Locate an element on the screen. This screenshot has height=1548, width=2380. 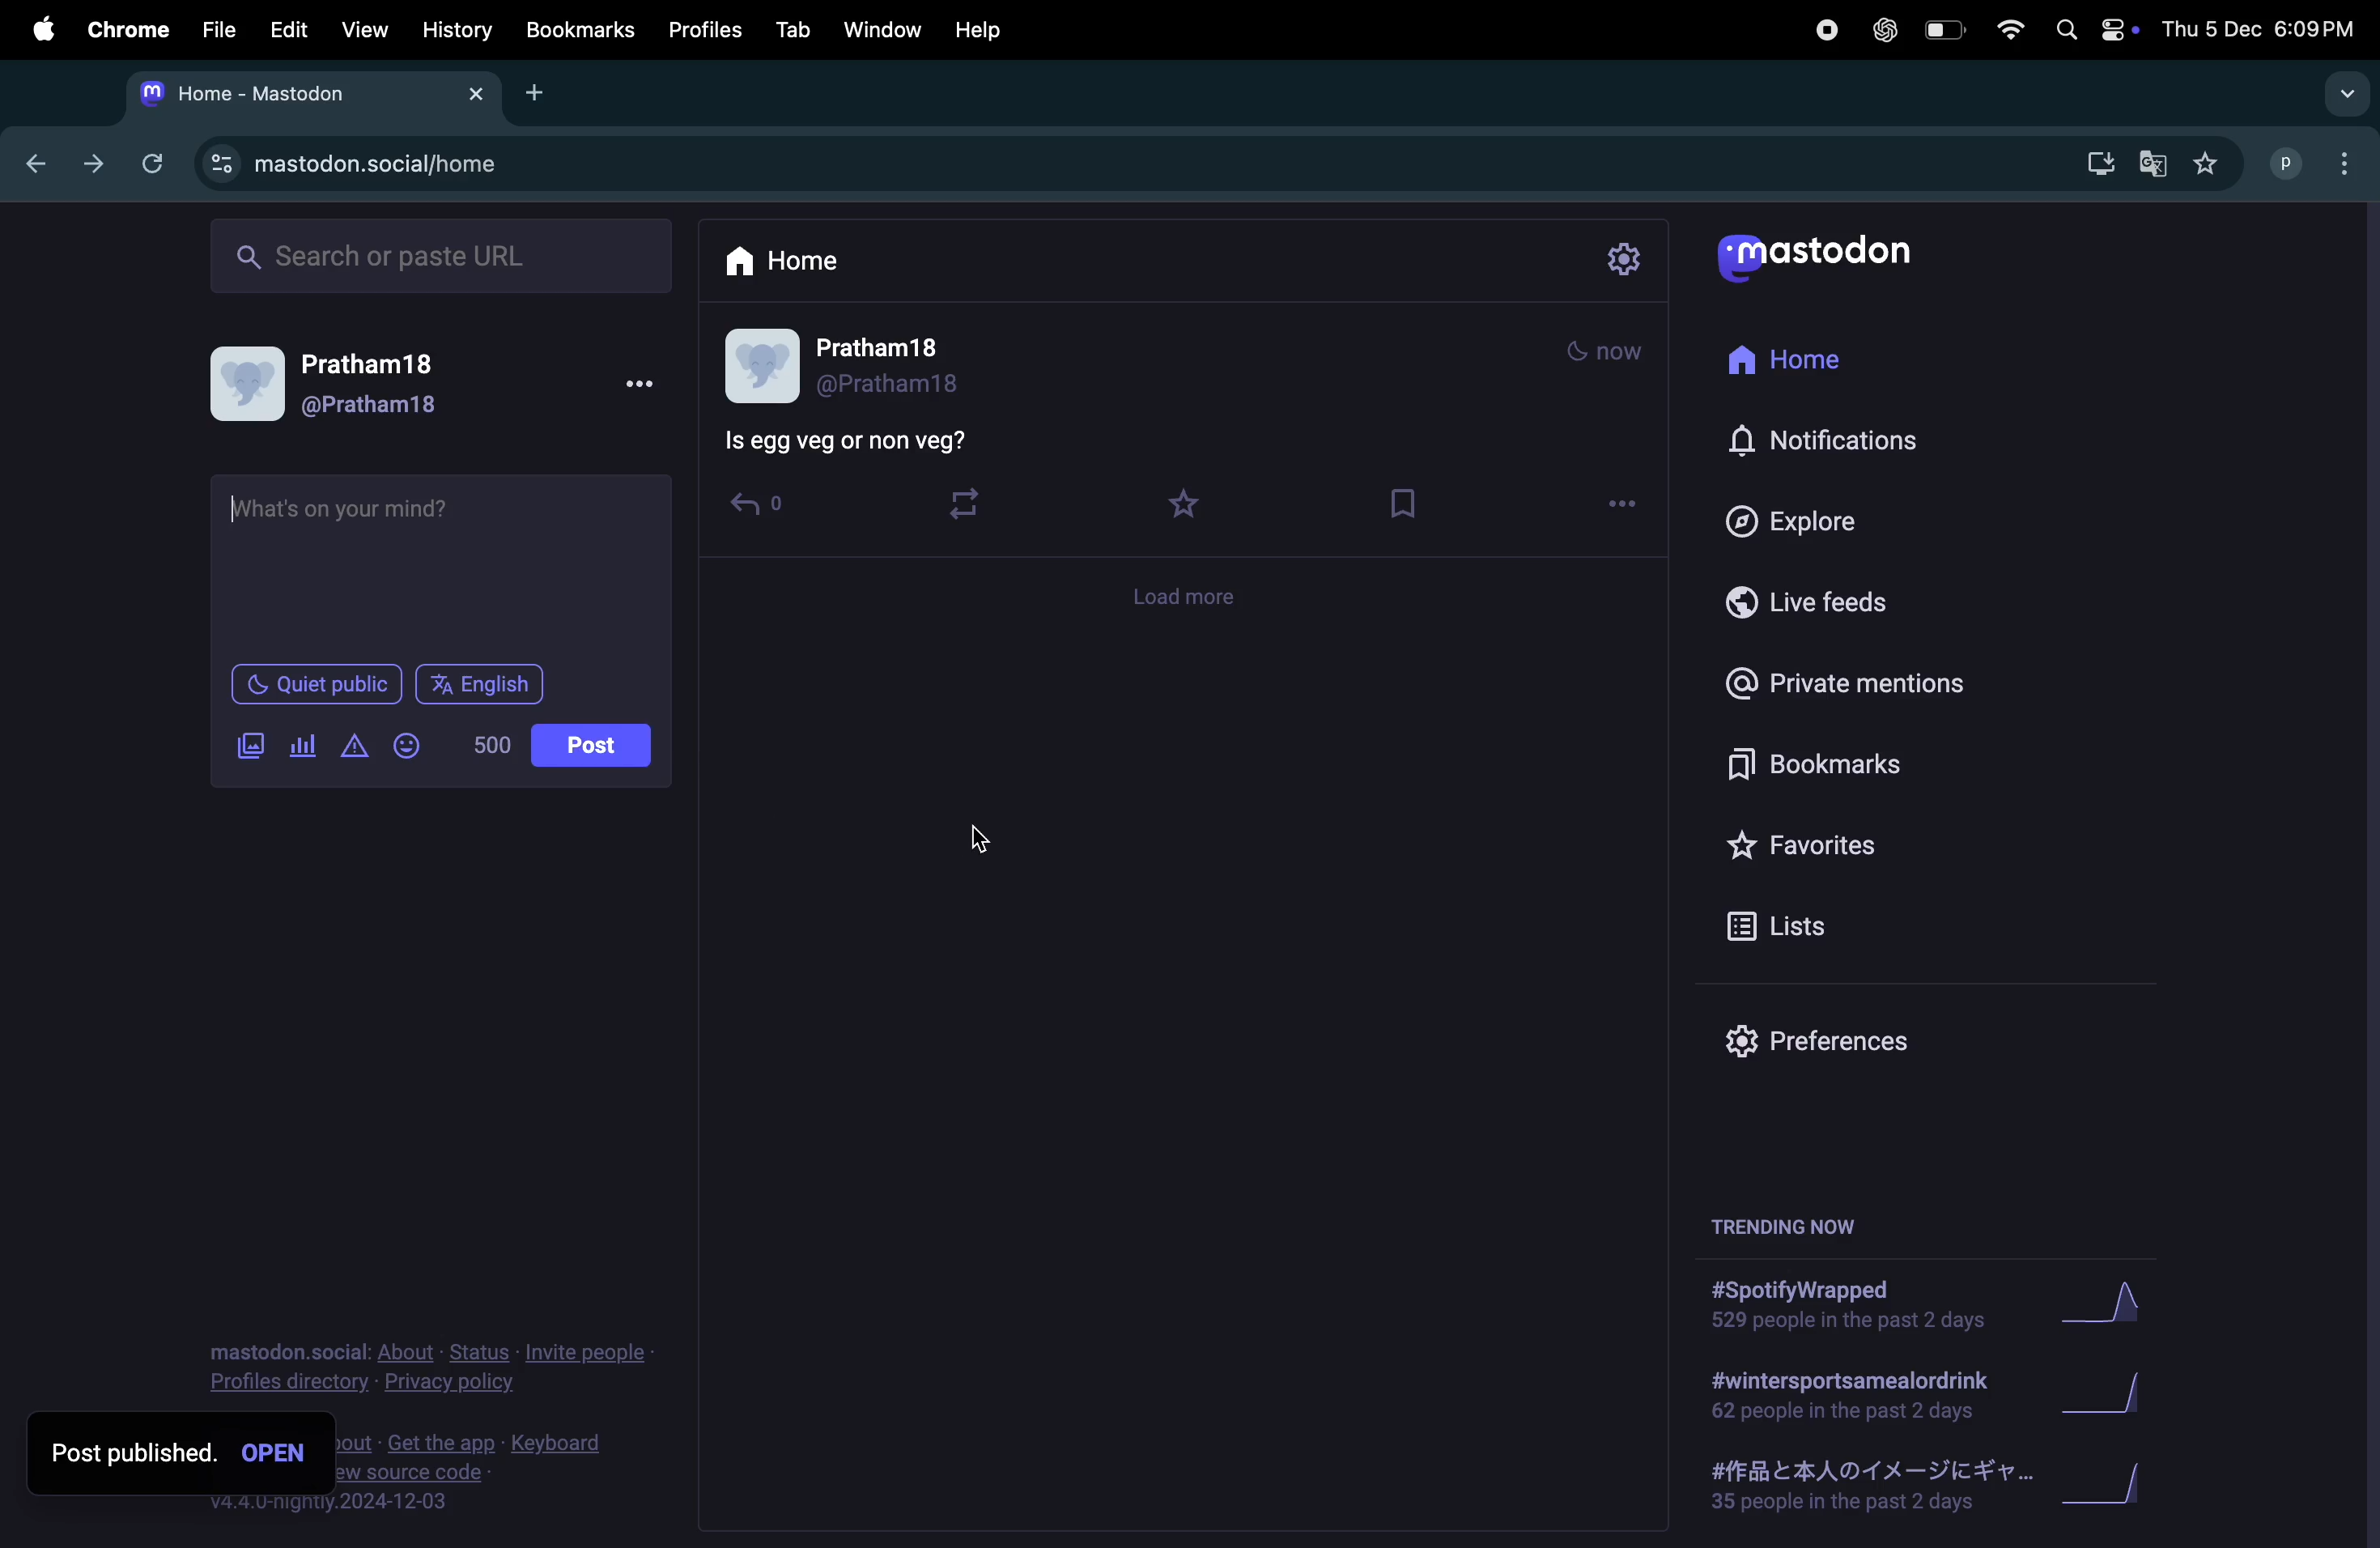
textbox is located at coordinates (439, 562).